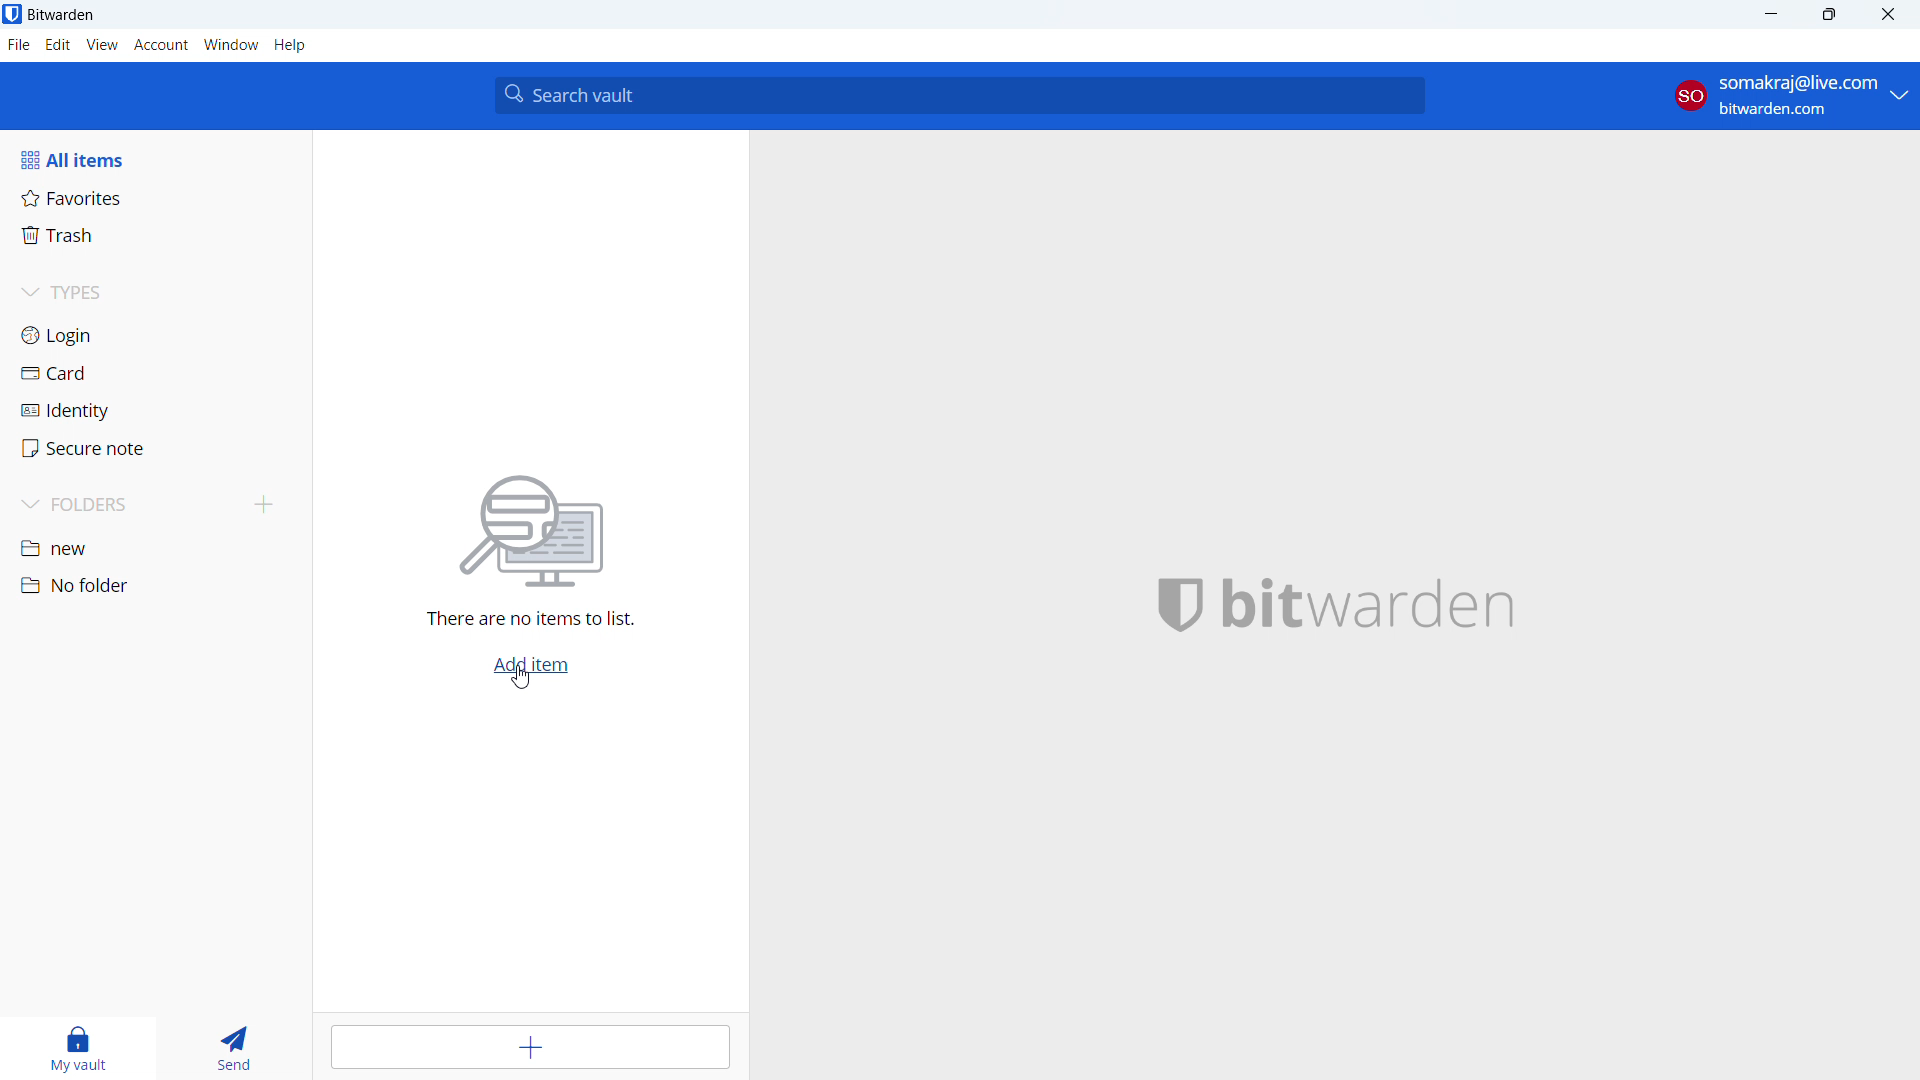 This screenshot has height=1080, width=1920. I want to click on add folder, so click(264, 506).